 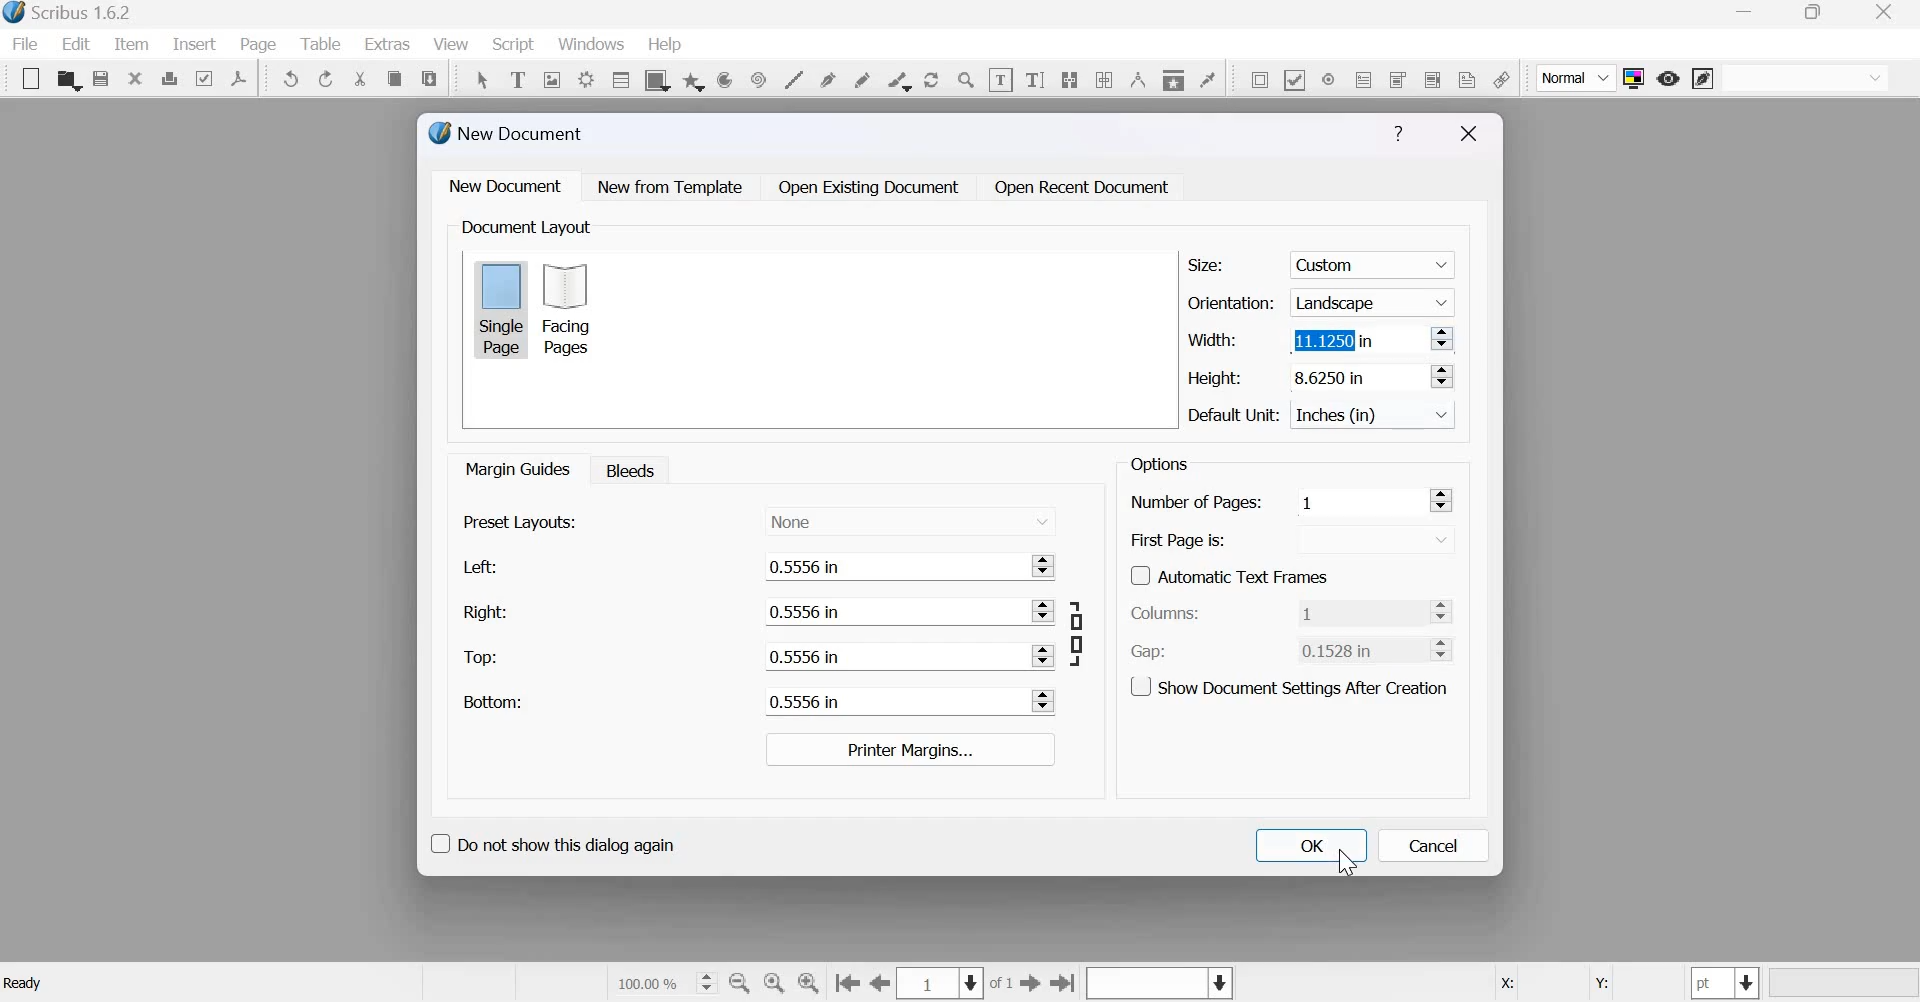 I want to click on table, so click(x=619, y=79).